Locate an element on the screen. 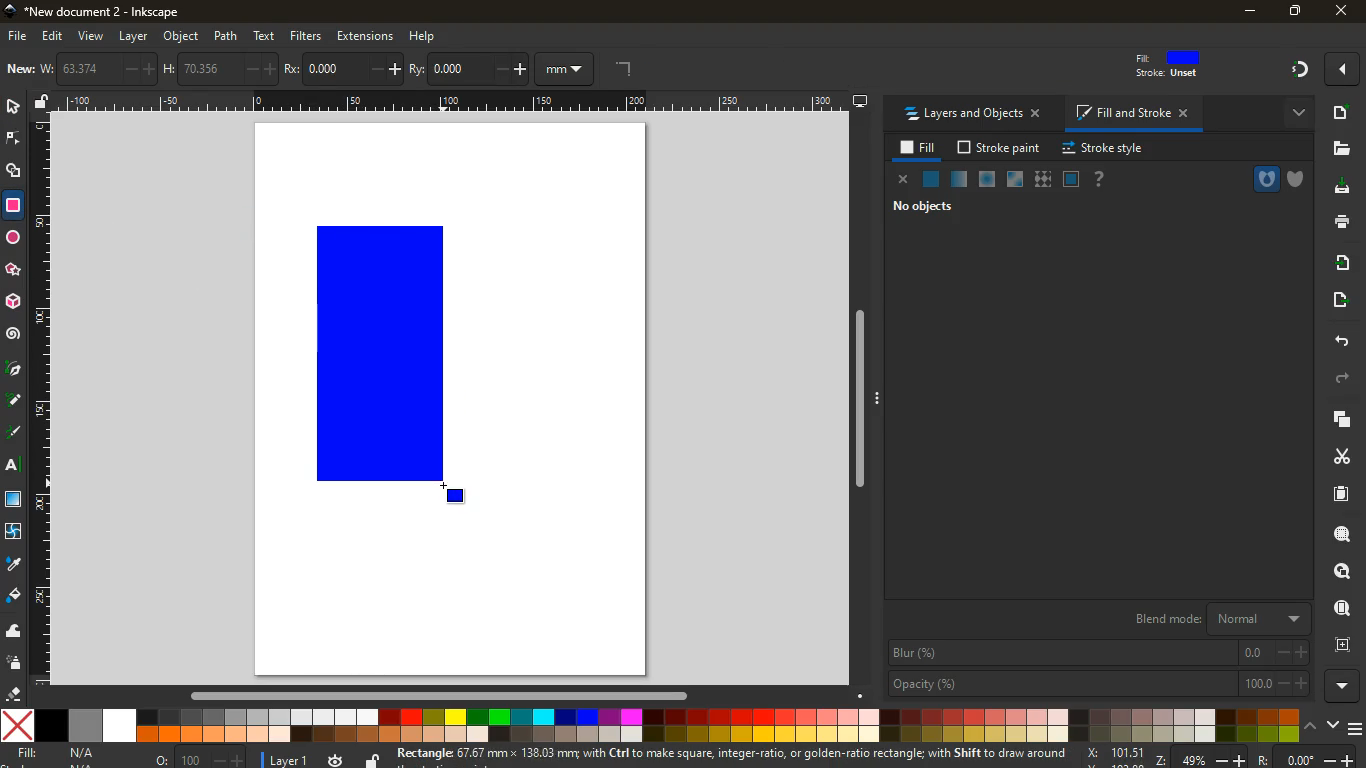 The height and width of the screenshot is (768, 1366). look is located at coordinates (1342, 570).